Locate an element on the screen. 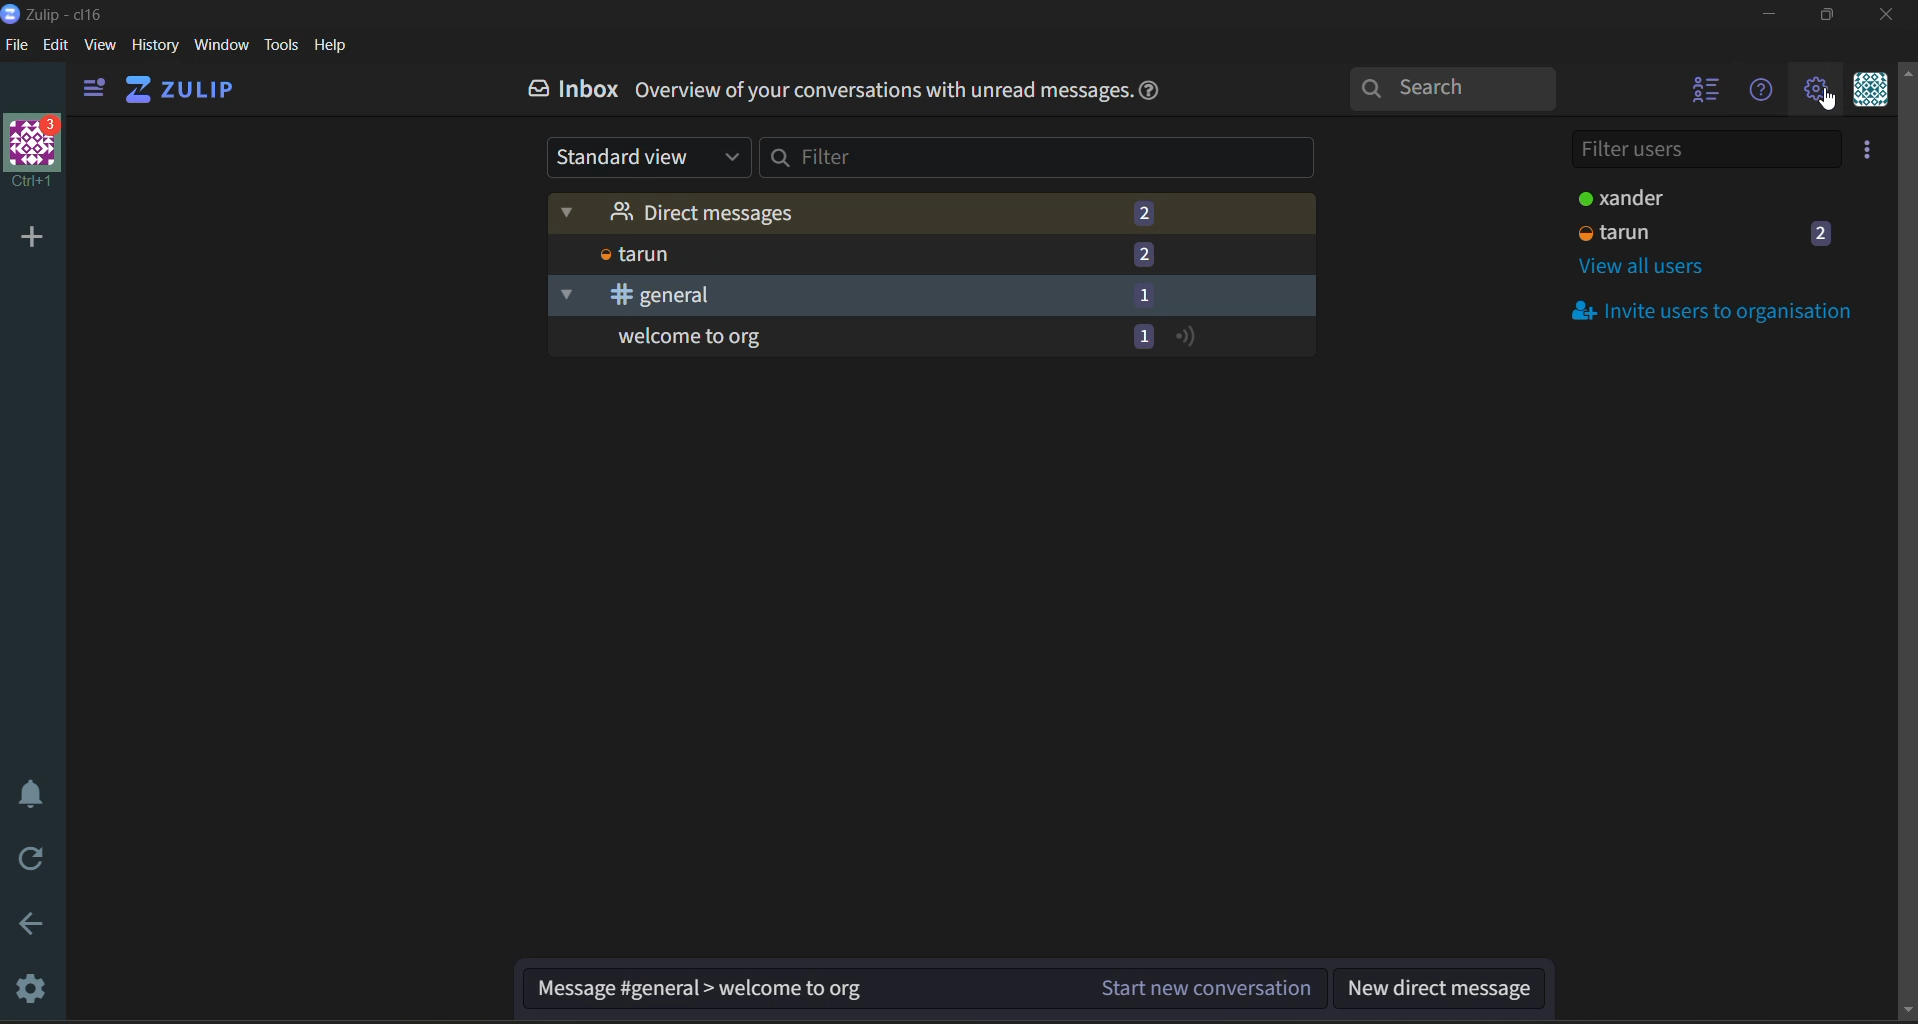  view is located at coordinates (100, 44).